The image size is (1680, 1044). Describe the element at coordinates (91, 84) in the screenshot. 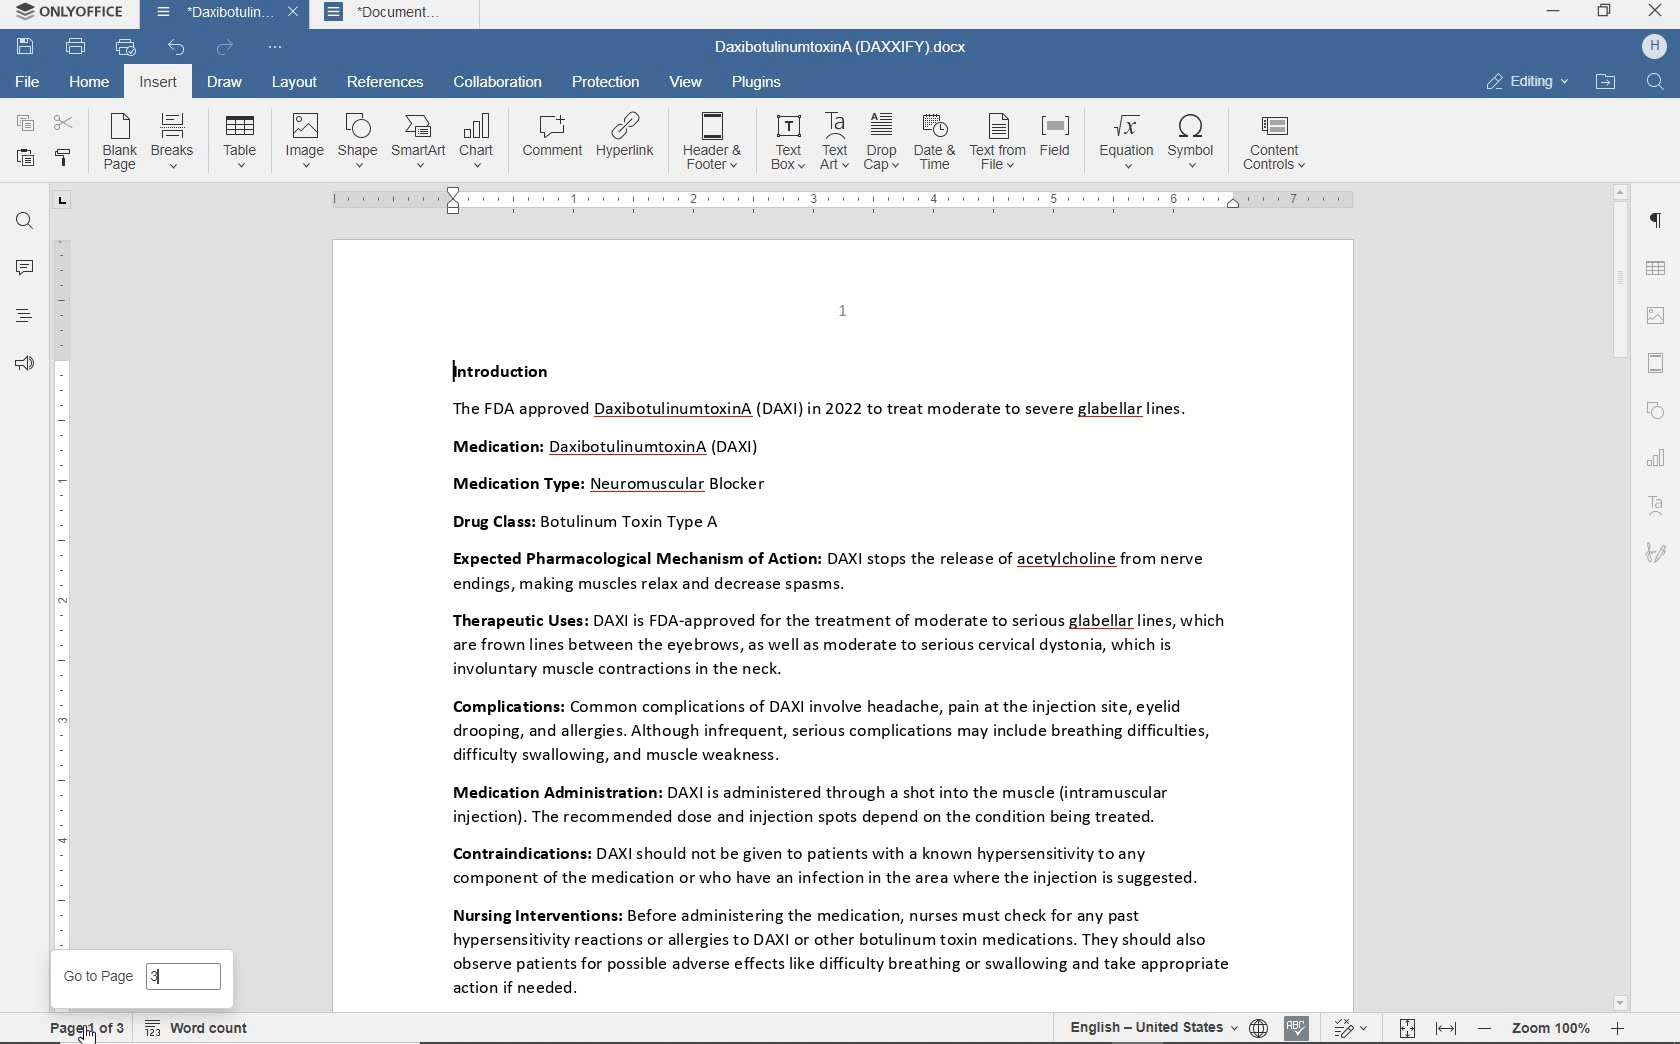

I see `home` at that location.